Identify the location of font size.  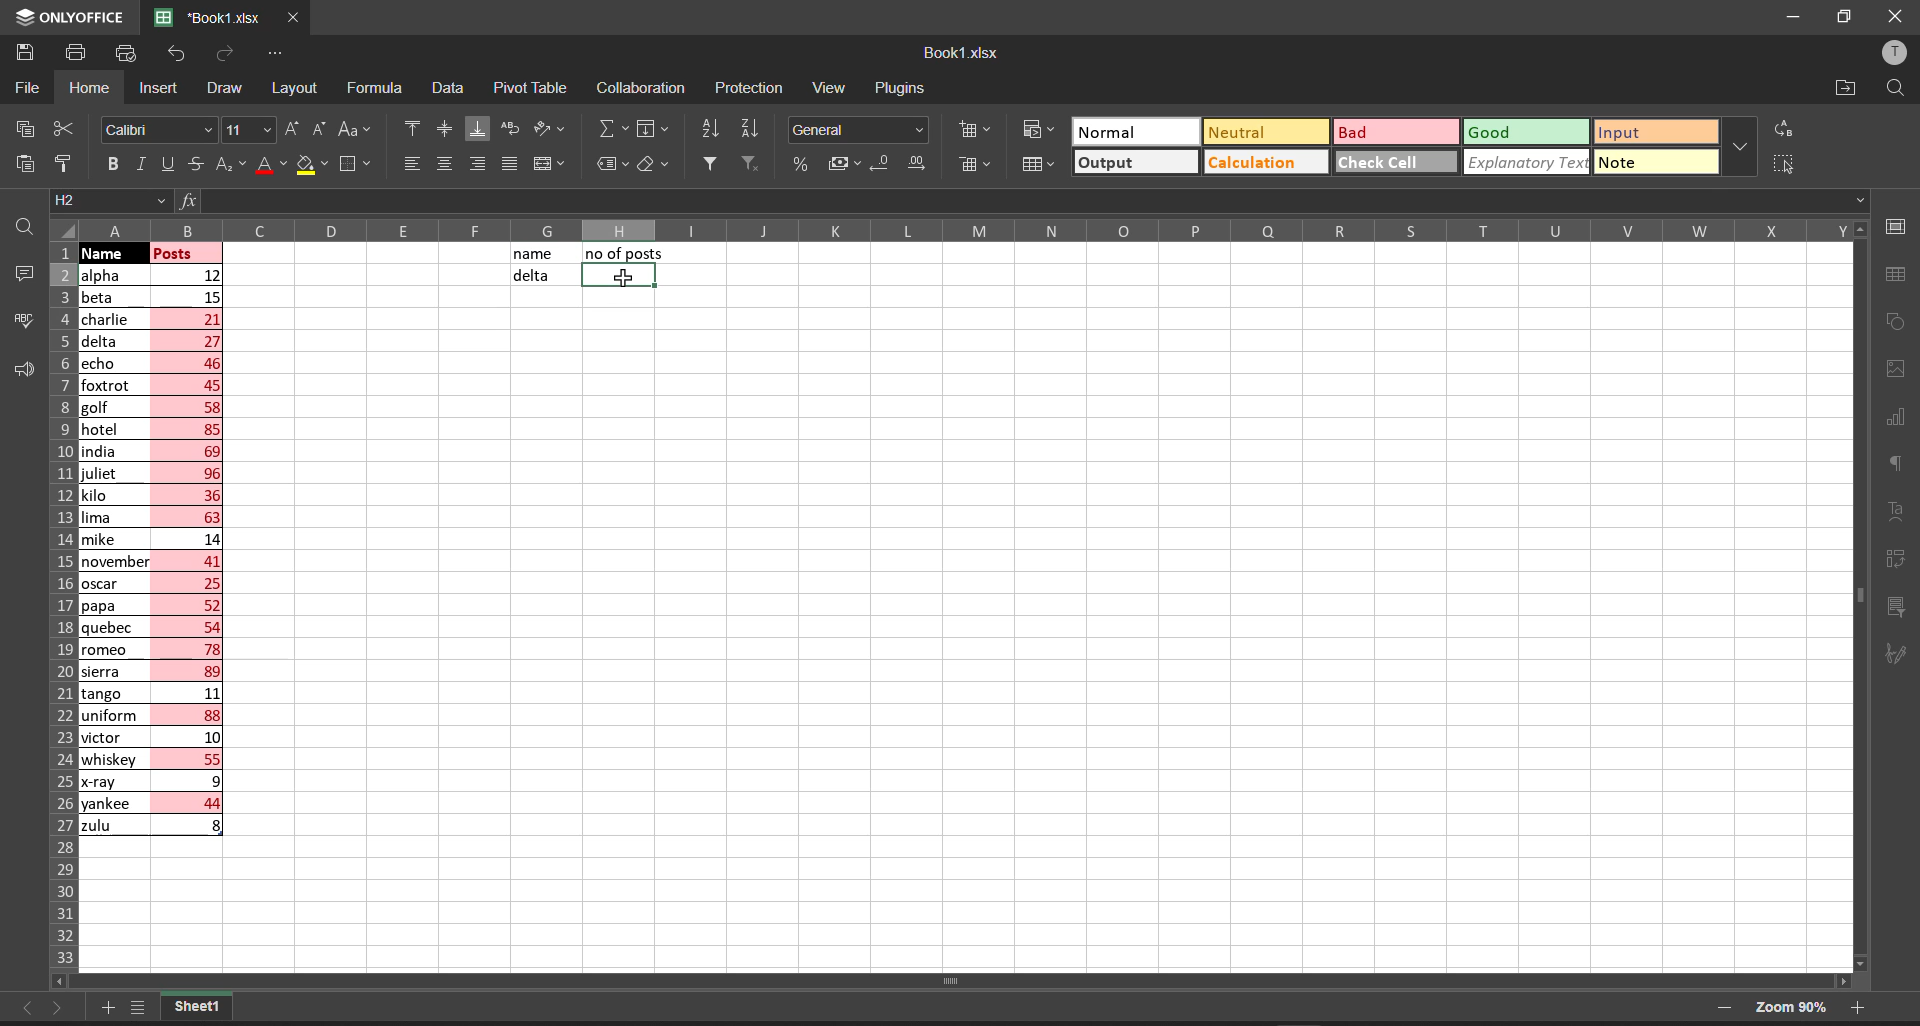
(249, 129).